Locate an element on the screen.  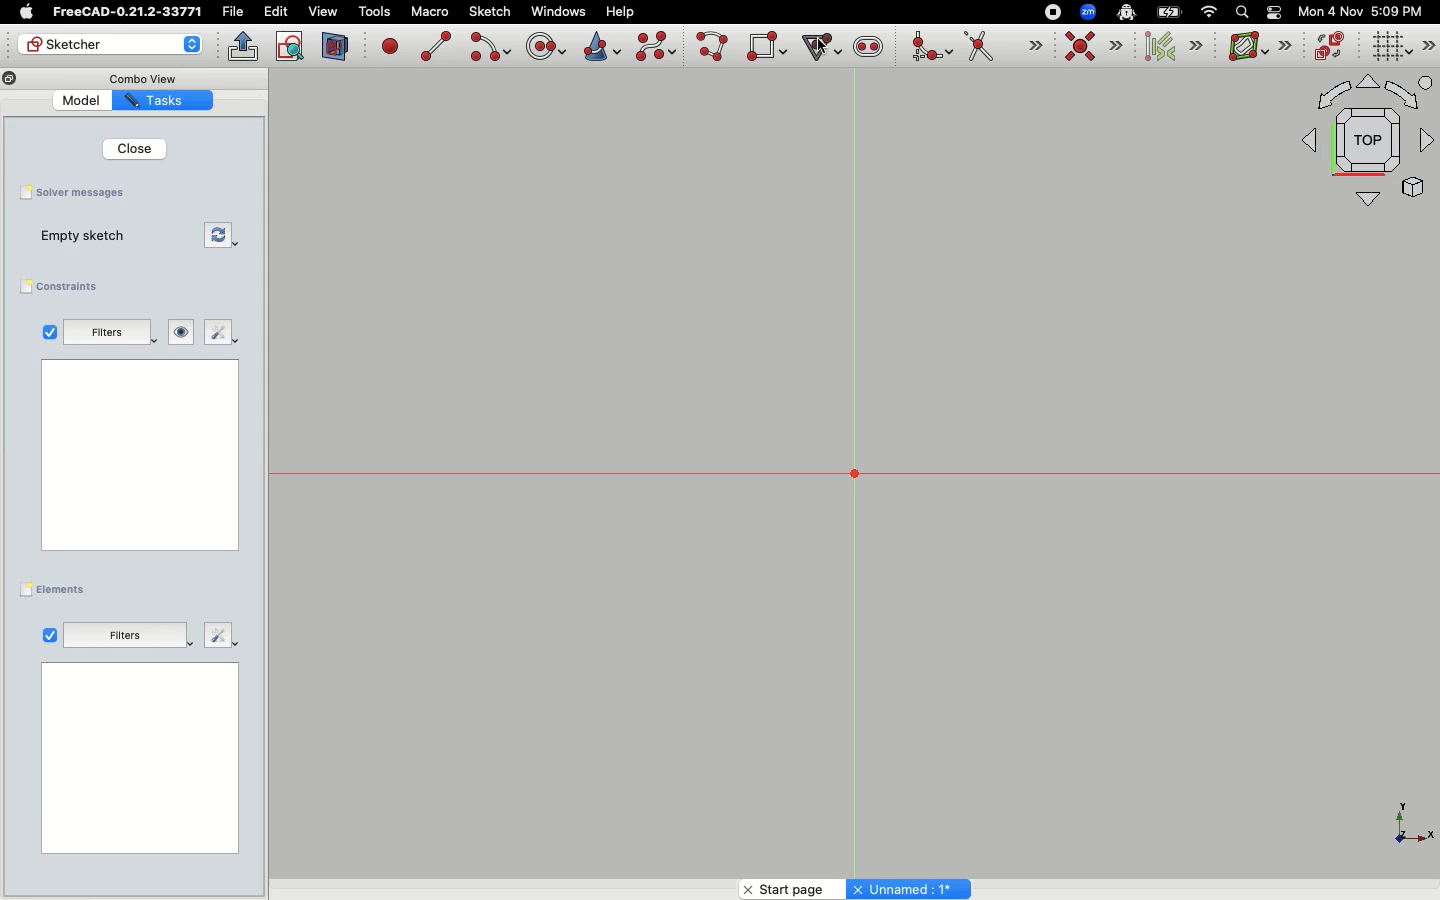
Create arc is located at coordinates (489, 47).